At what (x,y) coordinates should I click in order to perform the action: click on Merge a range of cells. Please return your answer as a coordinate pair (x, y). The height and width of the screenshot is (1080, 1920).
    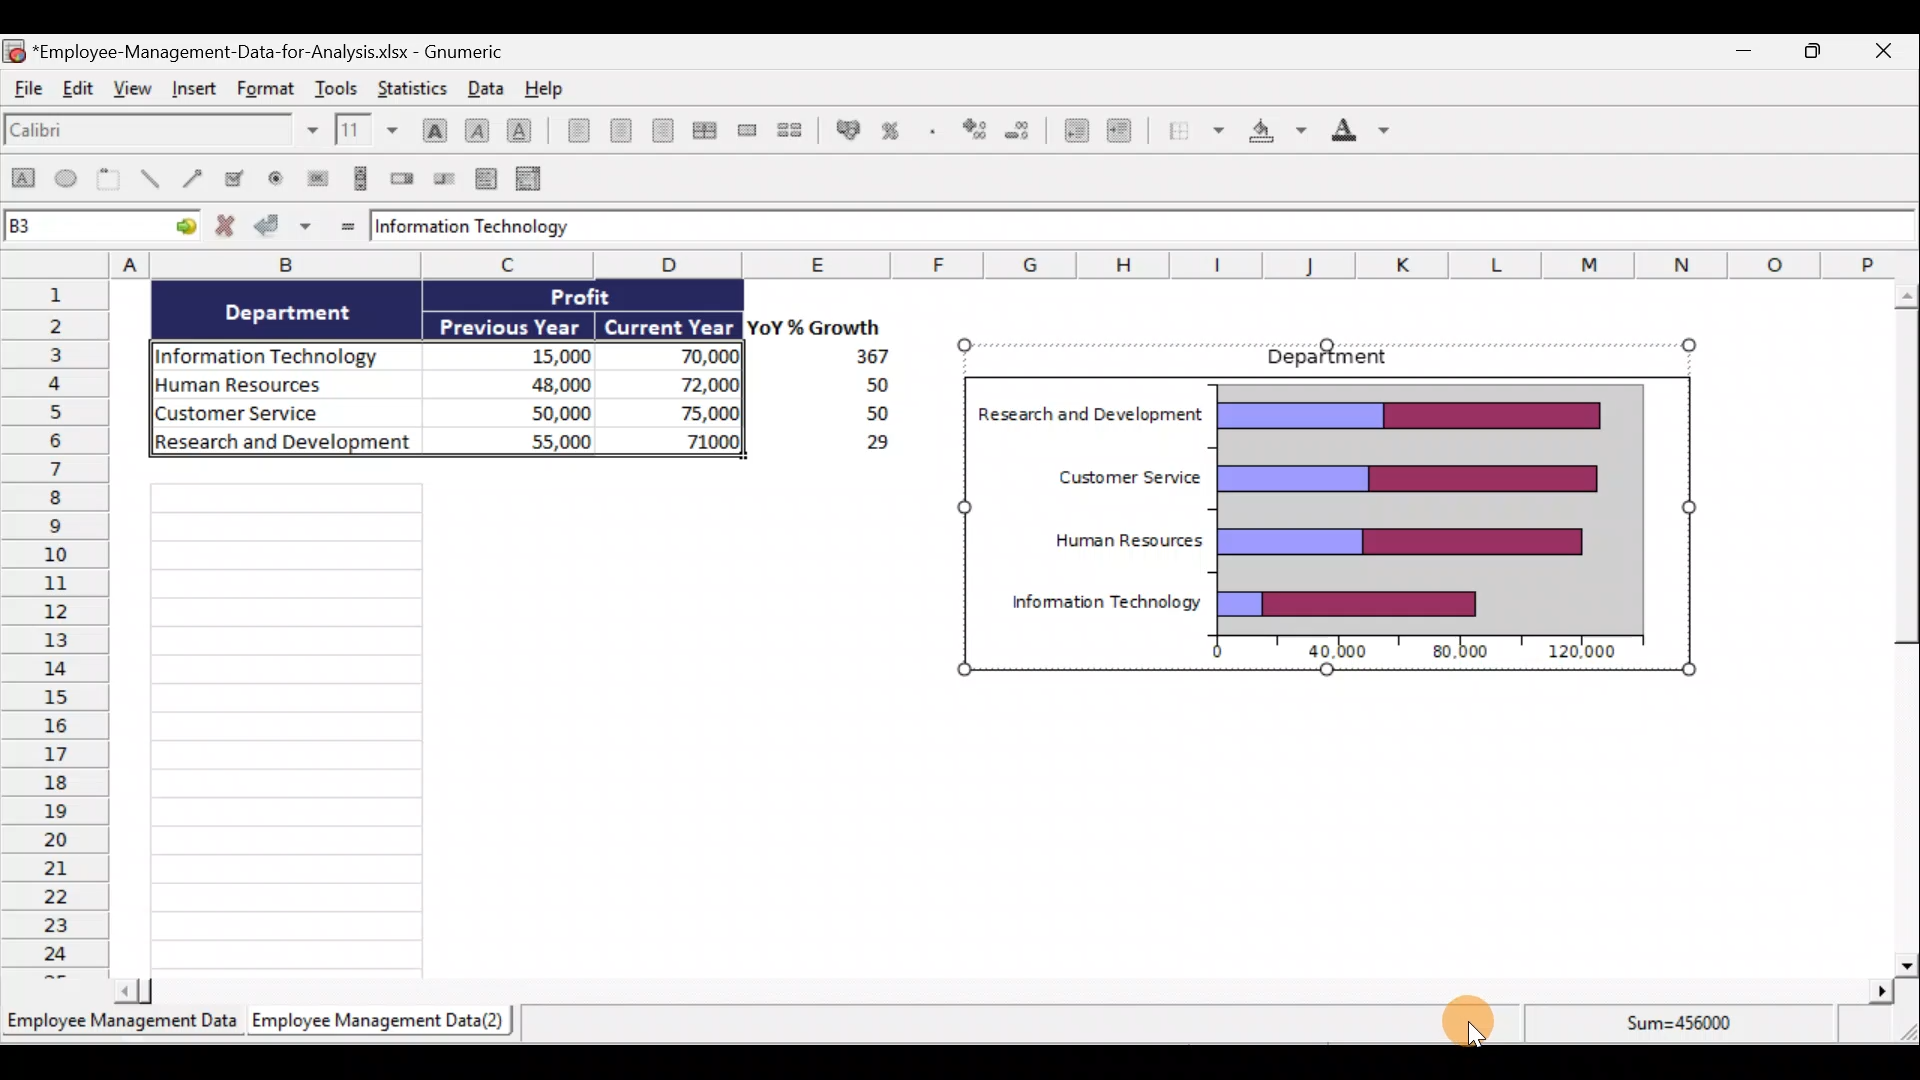
    Looking at the image, I should click on (751, 130).